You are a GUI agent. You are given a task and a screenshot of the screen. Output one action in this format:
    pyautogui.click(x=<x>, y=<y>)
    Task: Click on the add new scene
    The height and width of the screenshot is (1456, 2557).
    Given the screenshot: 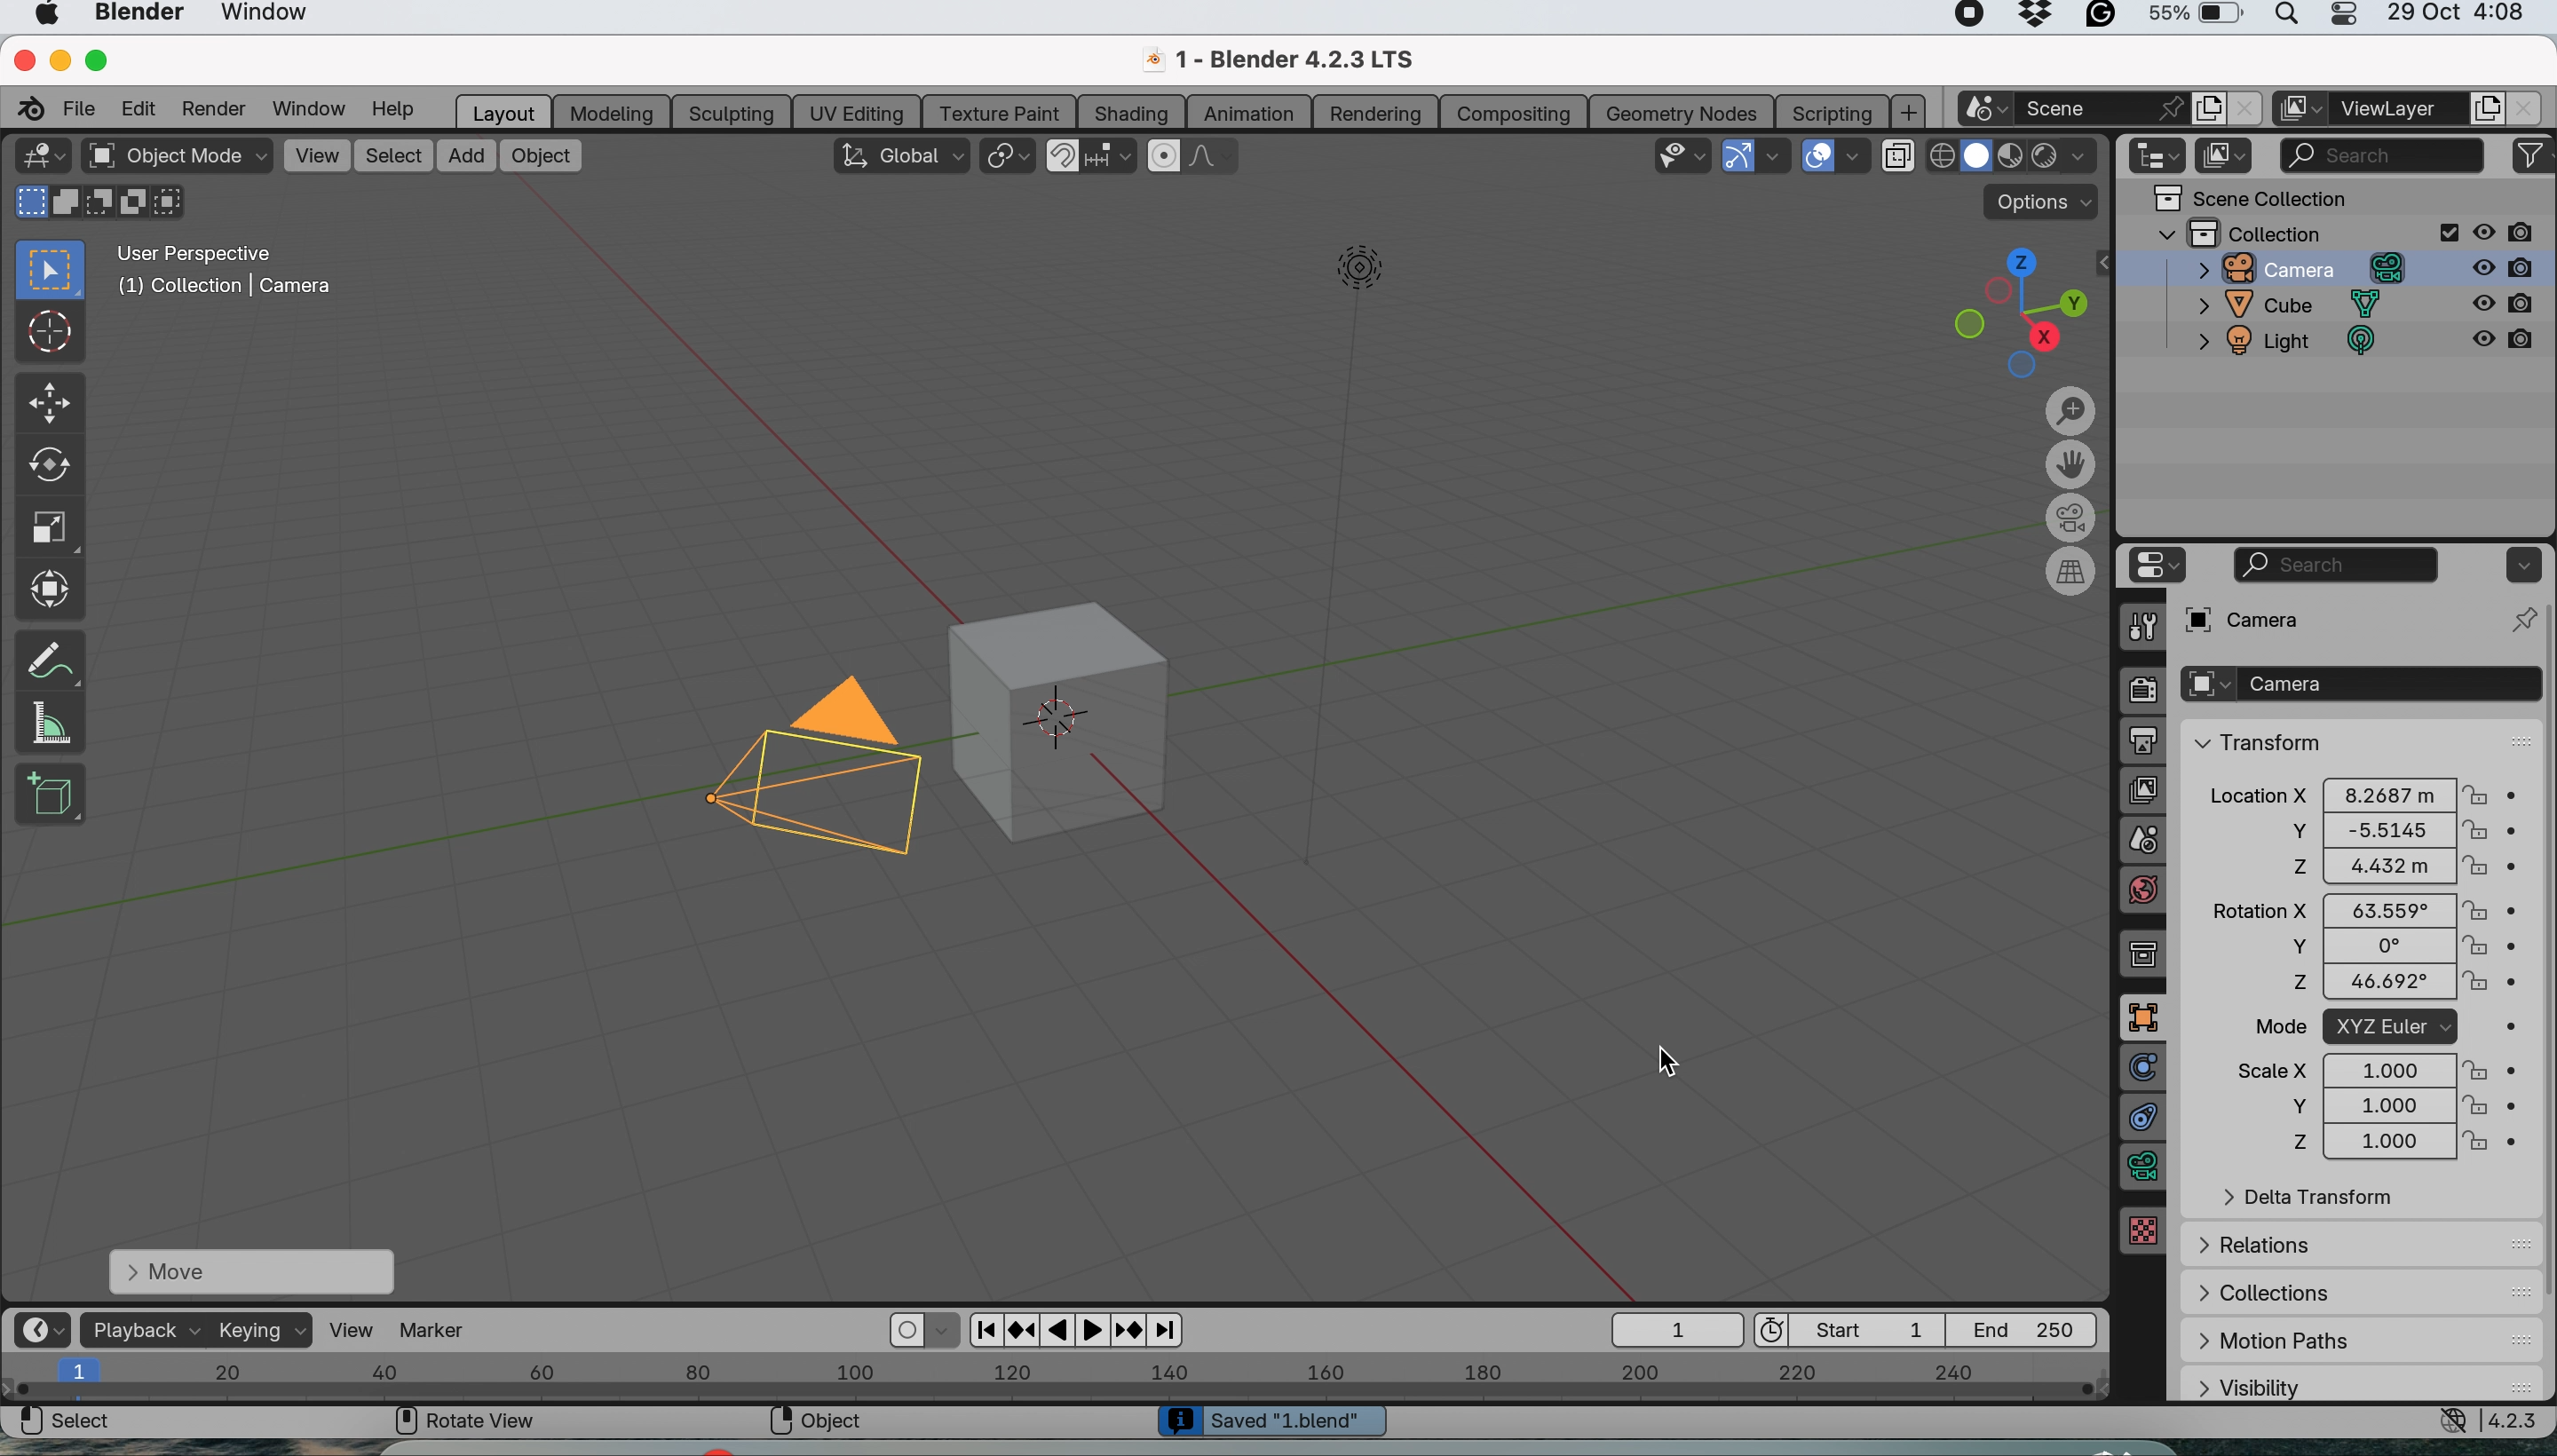 What is the action you would take?
    pyautogui.click(x=2208, y=109)
    